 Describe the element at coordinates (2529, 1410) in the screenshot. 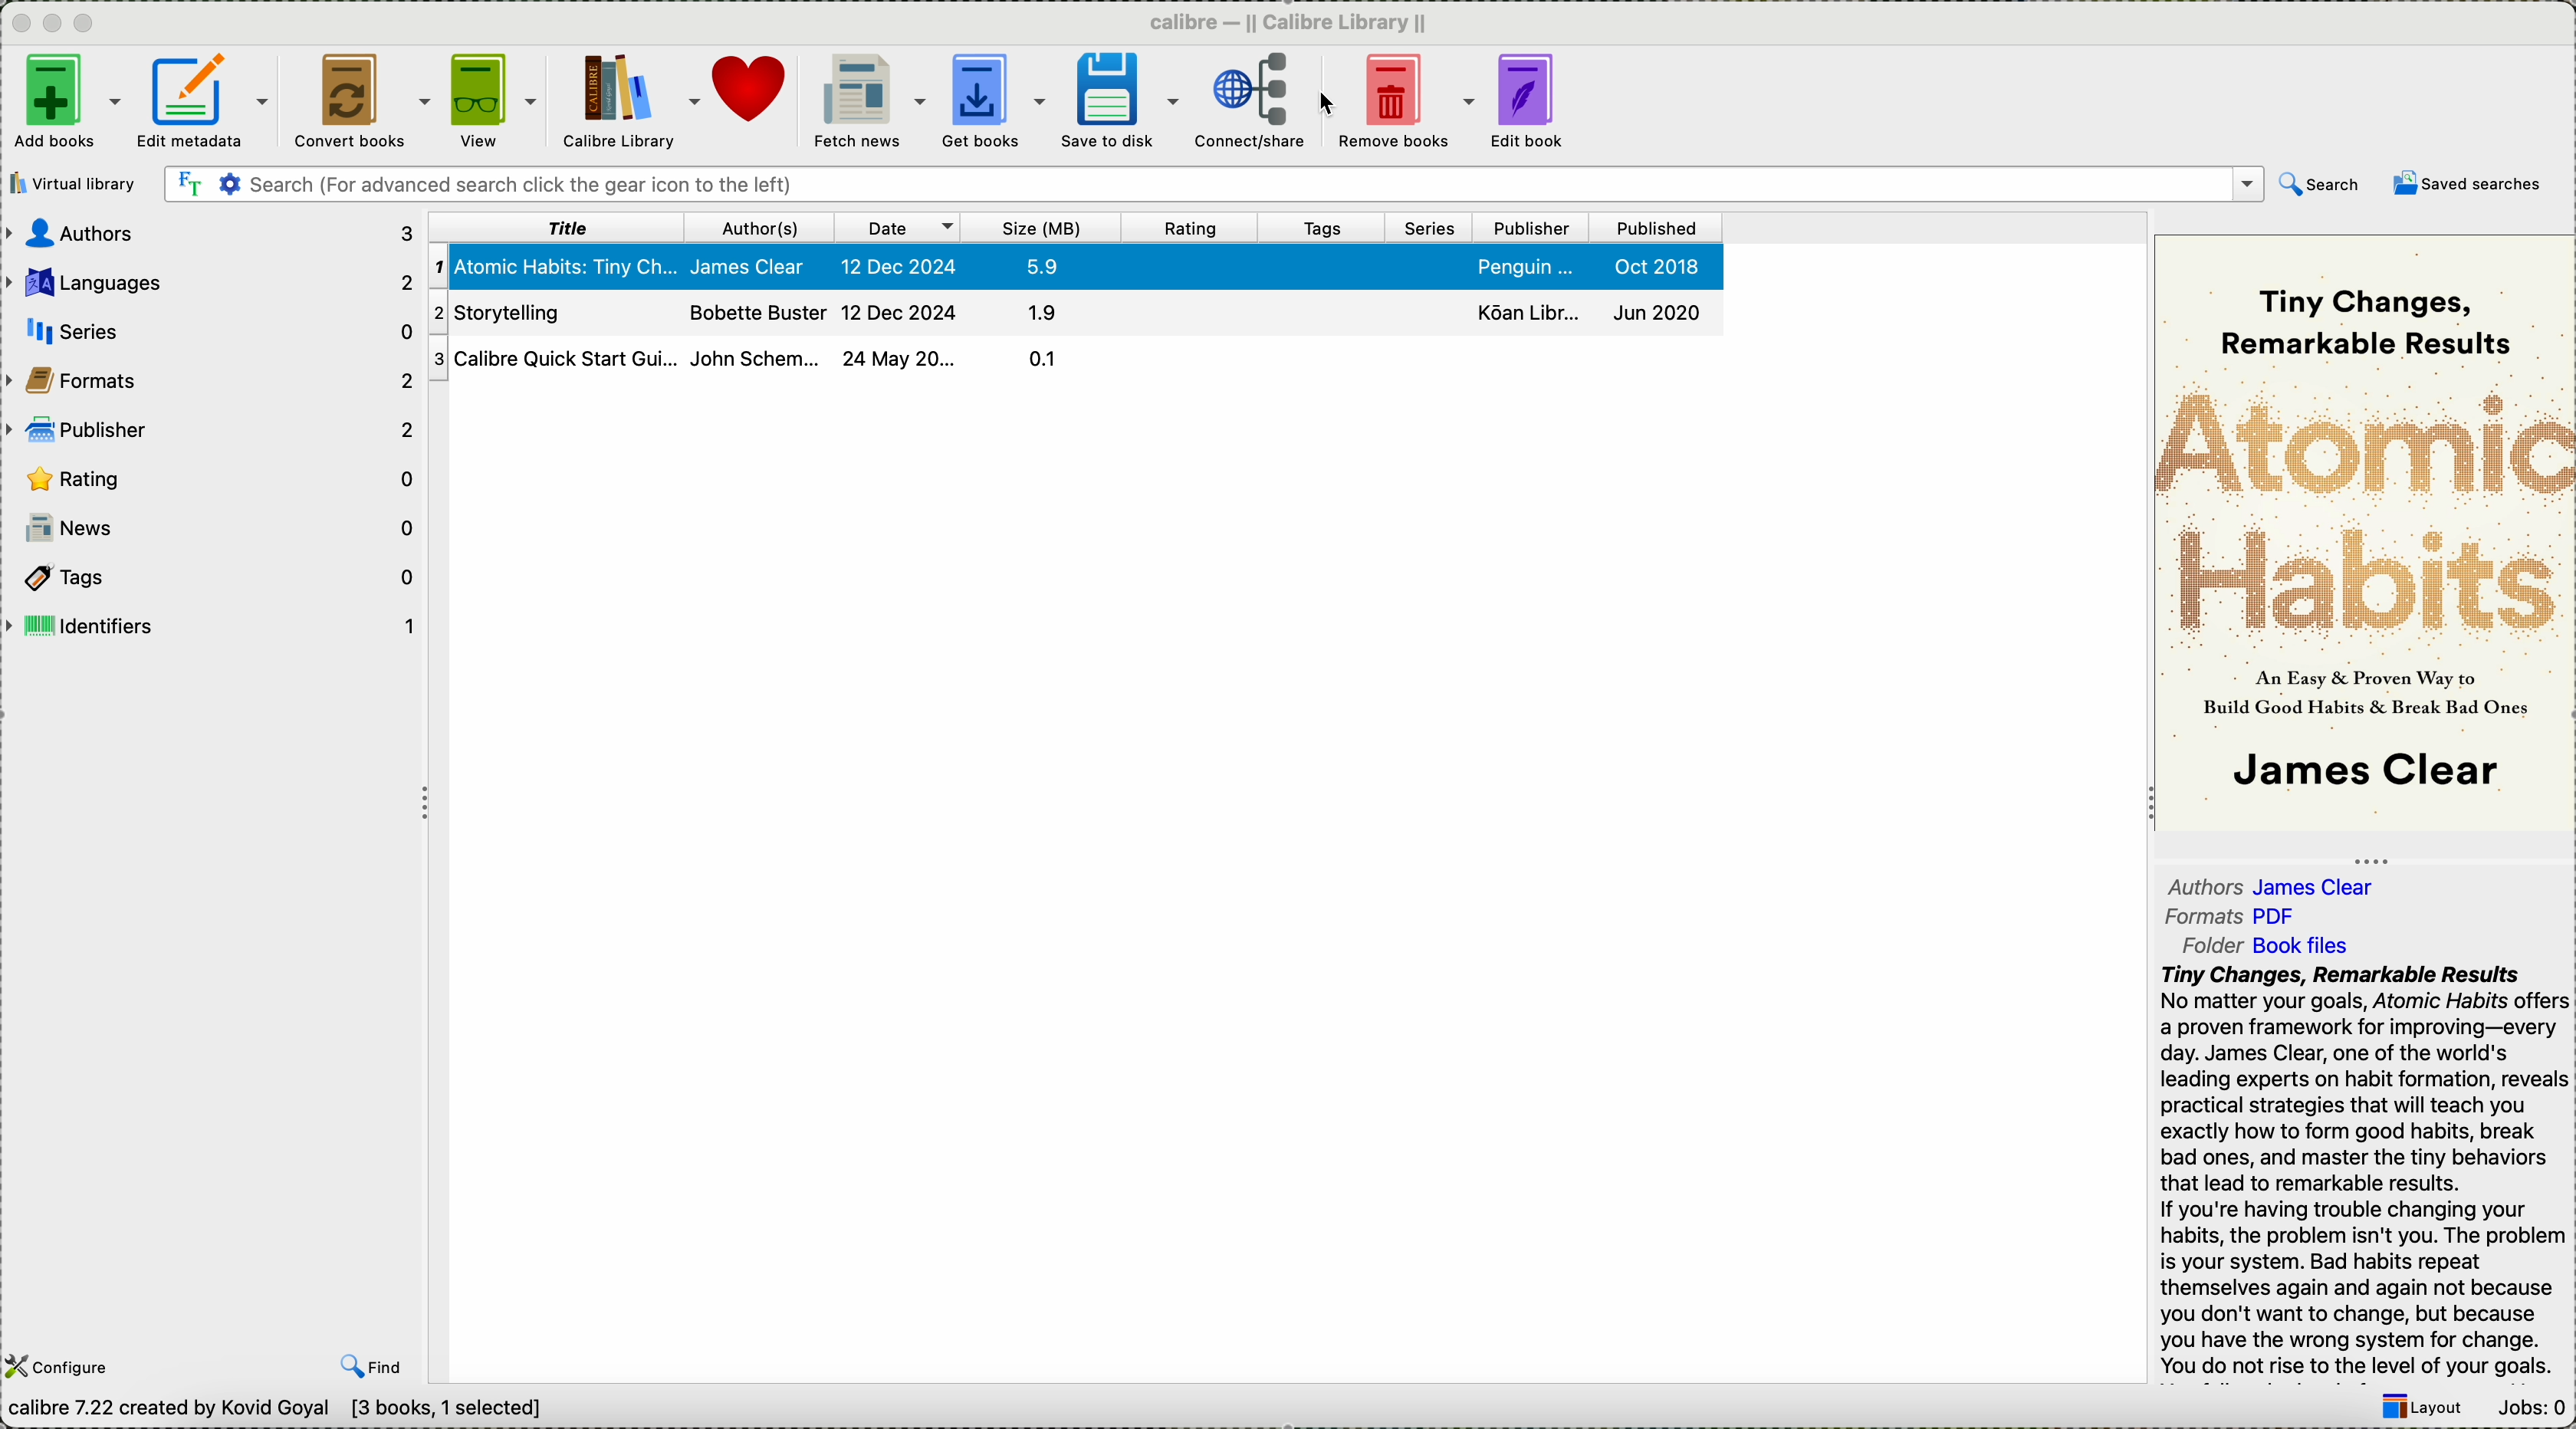

I see `Jobs: 0` at that location.